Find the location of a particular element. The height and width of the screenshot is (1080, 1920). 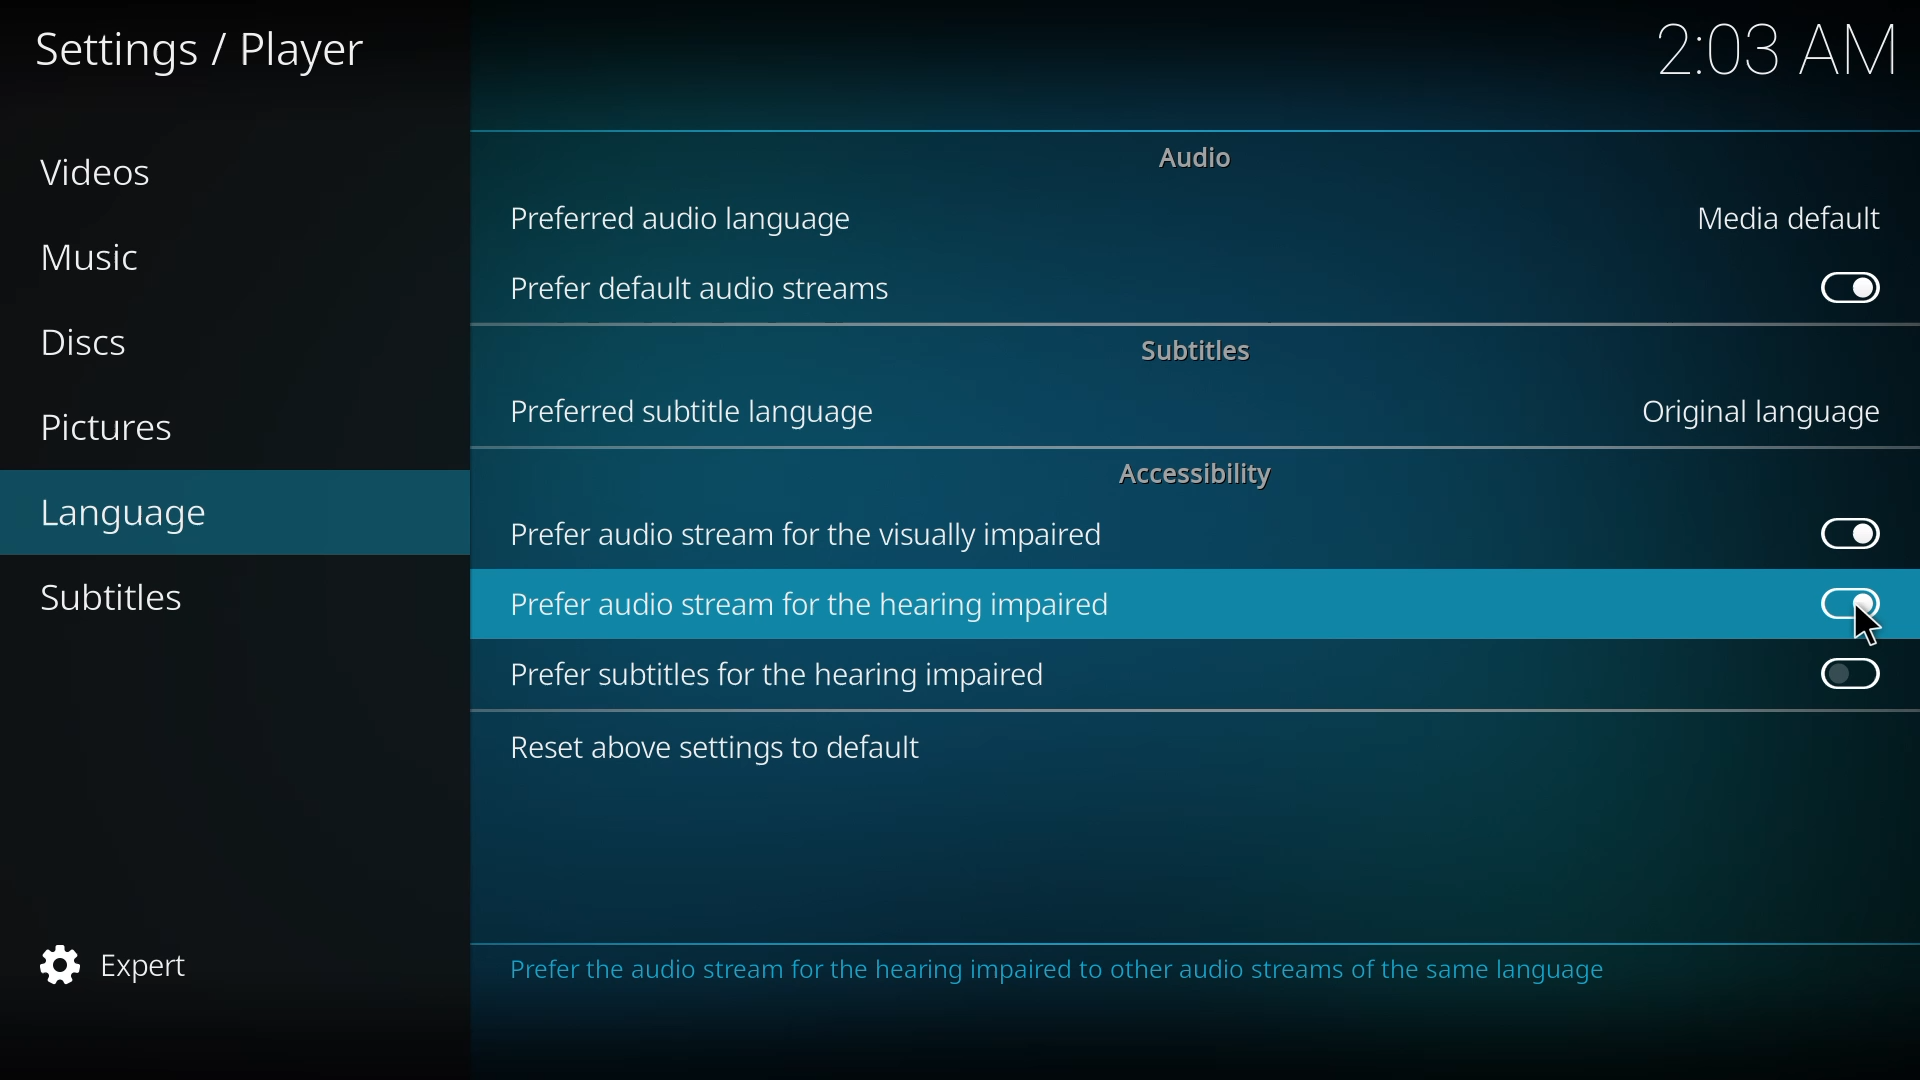

pictures is located at coordinates (115, 426).